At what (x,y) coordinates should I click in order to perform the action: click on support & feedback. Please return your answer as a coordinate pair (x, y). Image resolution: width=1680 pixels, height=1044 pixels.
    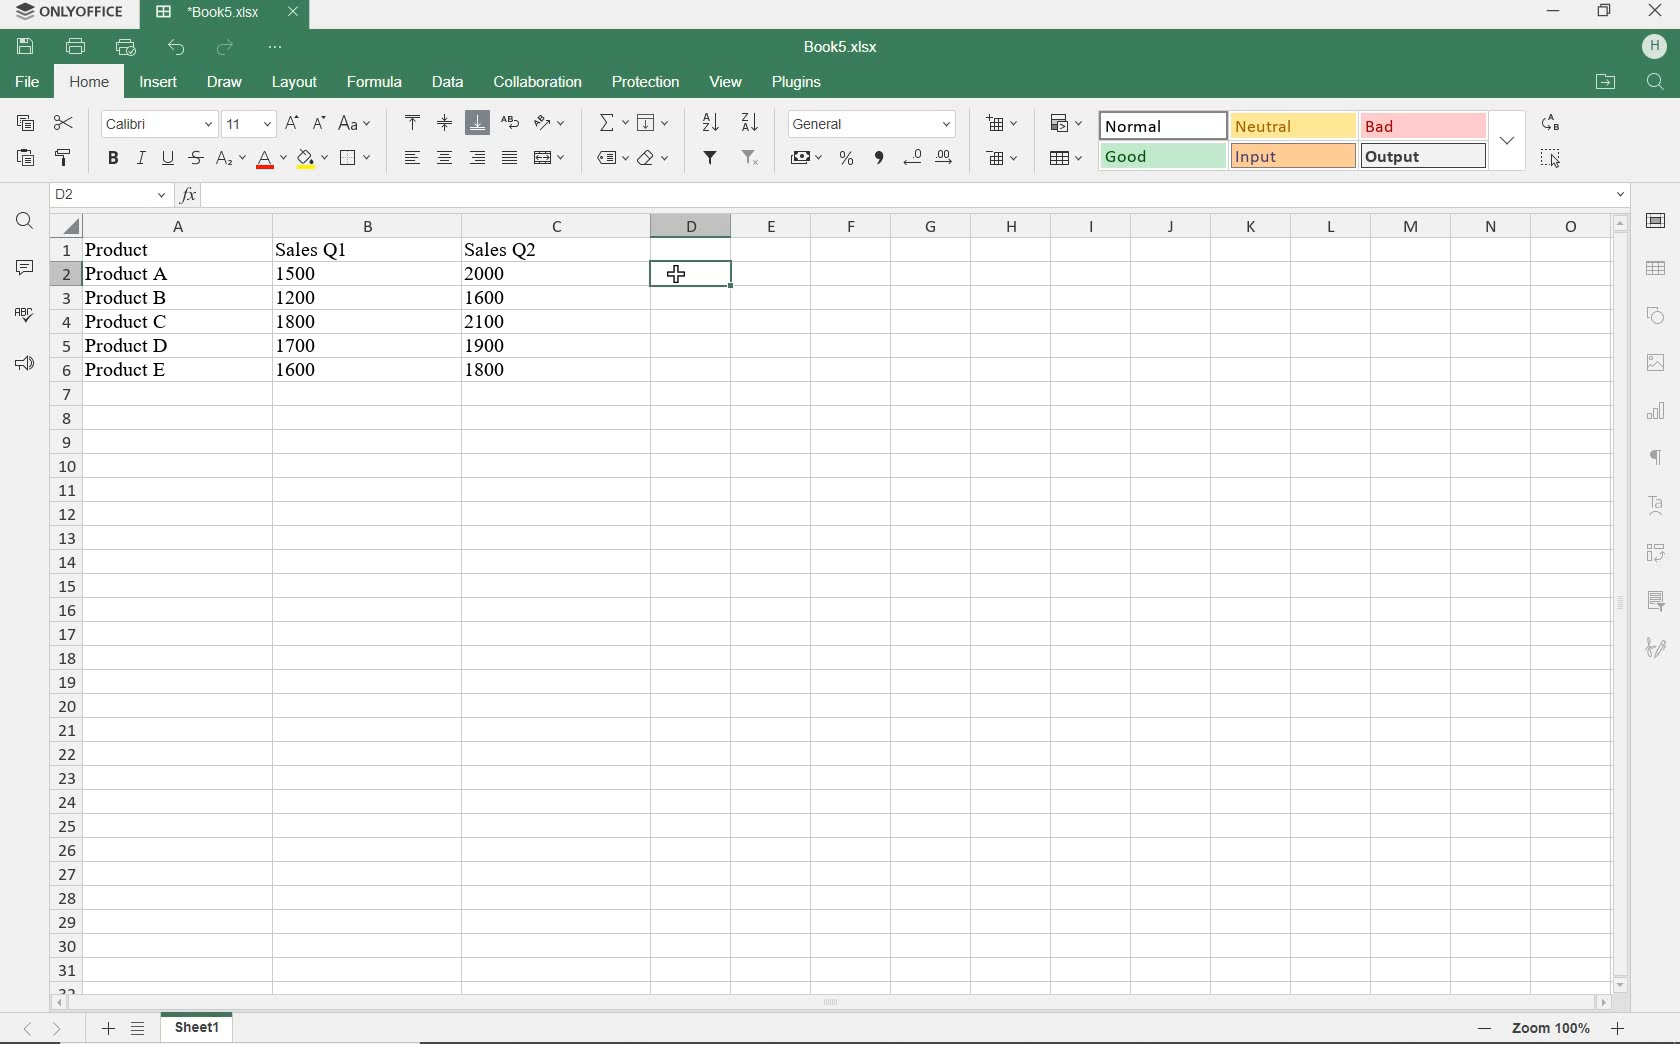
    Looking at the image, I should click on (21, 362).